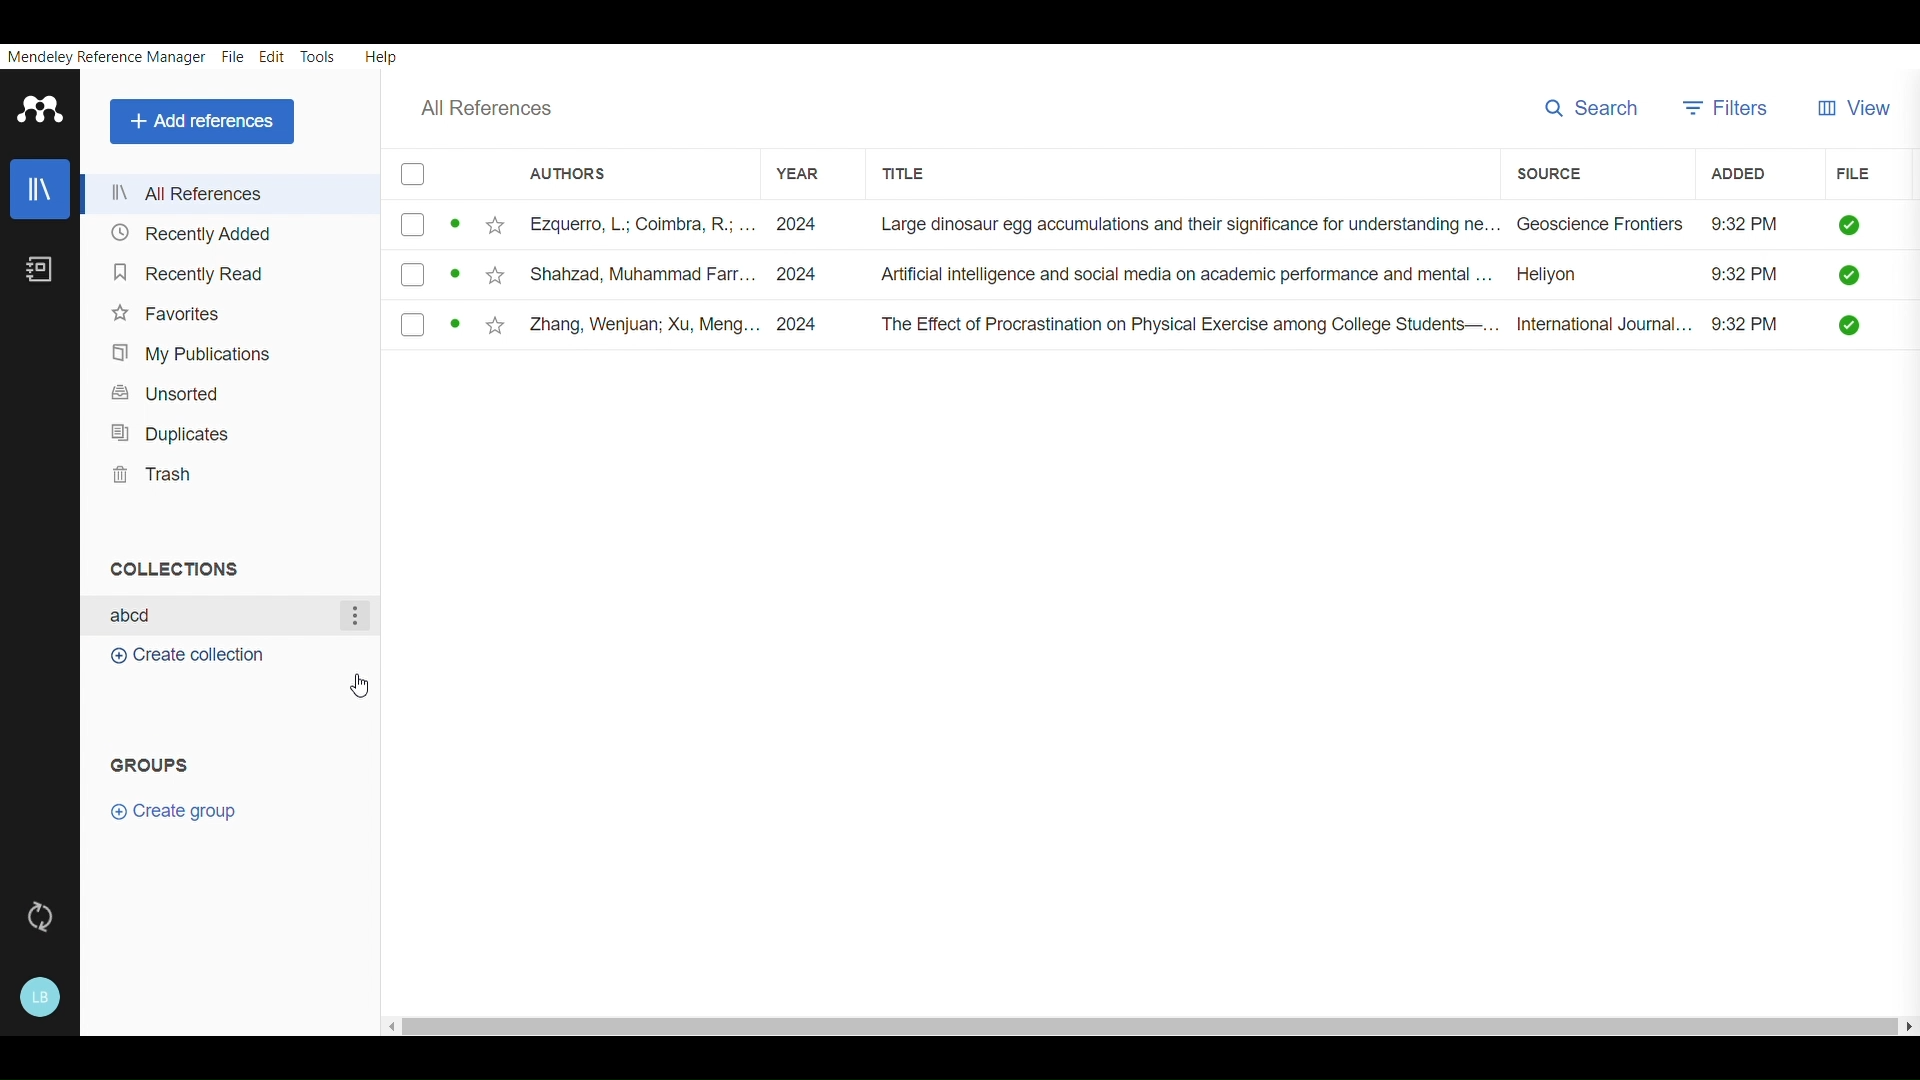 The image size is (1920, 1080). What do you see at coordinates (183, 350) in the screenshot?
I see `My Publications` at bounding box center [183, 350].